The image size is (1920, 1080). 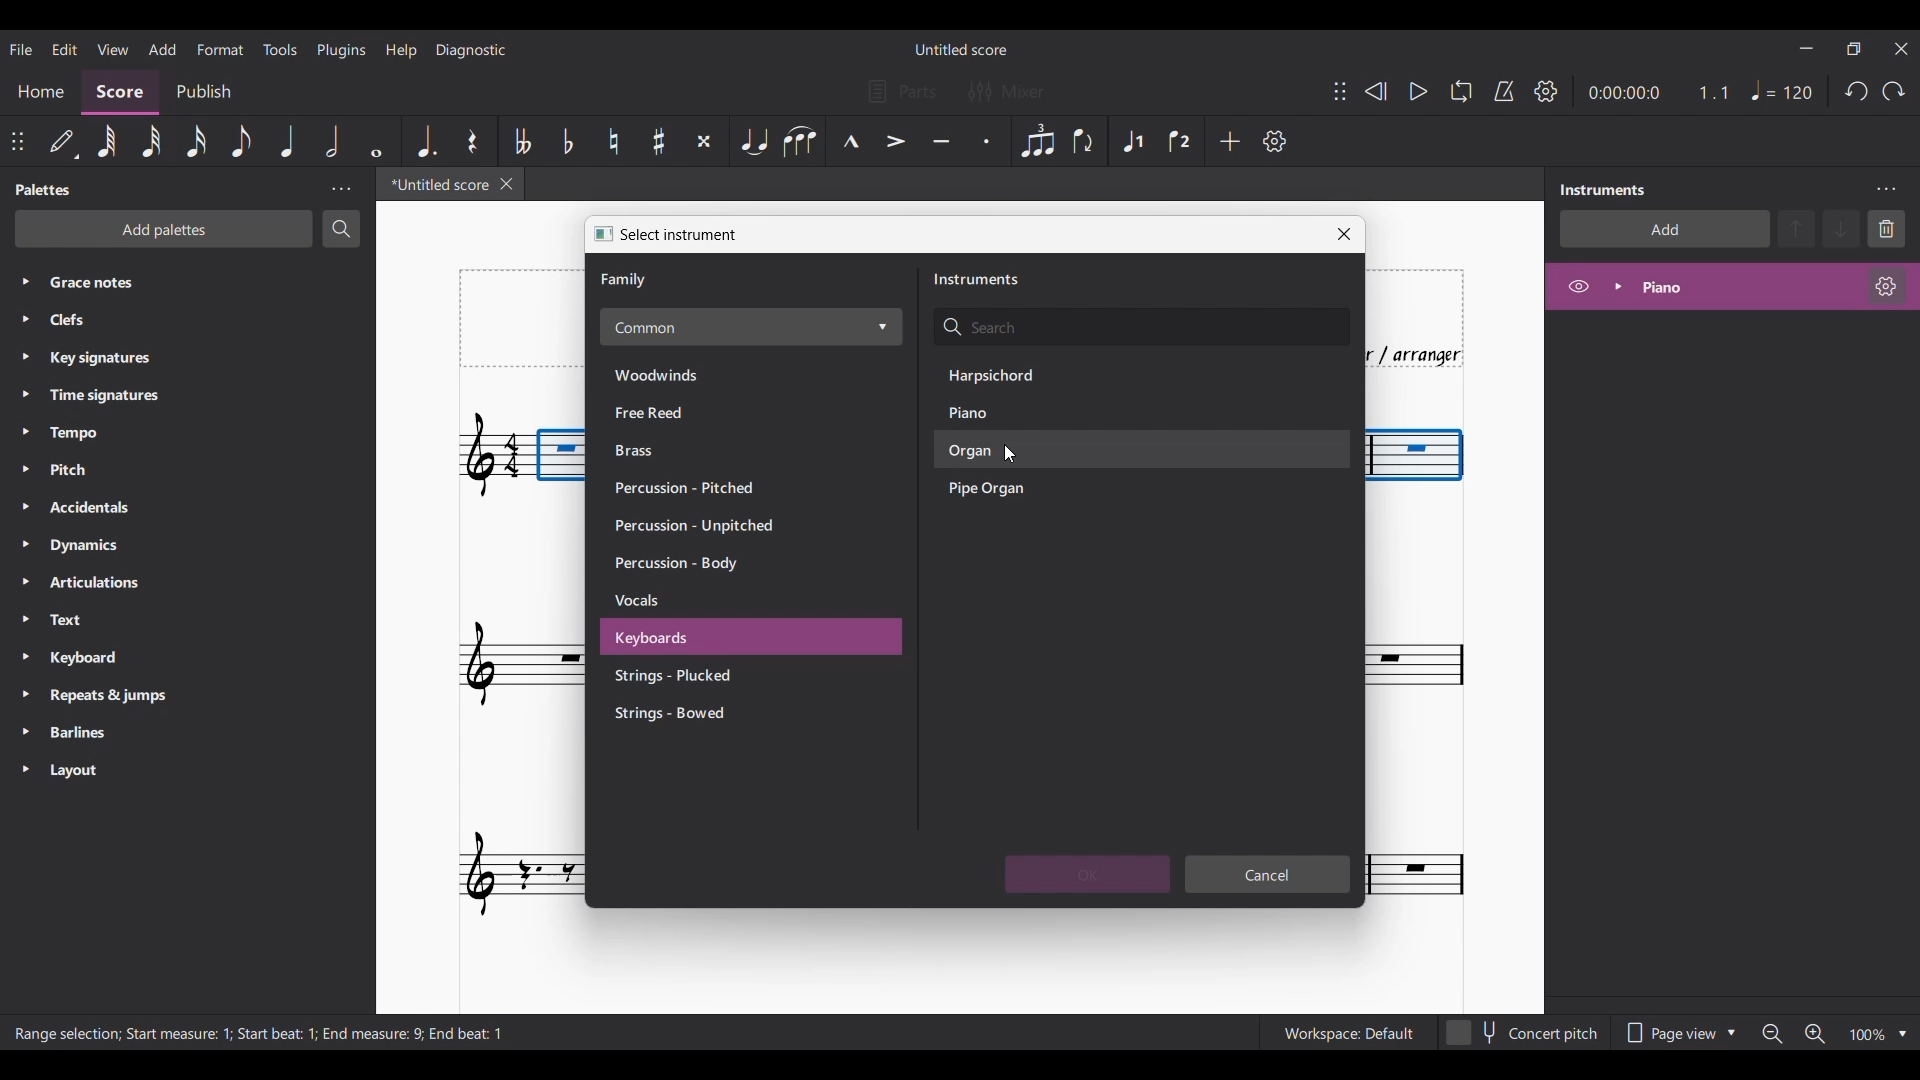 What do you see at coordinates (376, 141) in the screenshot?
I see `Whole note` at bounding box center [376, 141].